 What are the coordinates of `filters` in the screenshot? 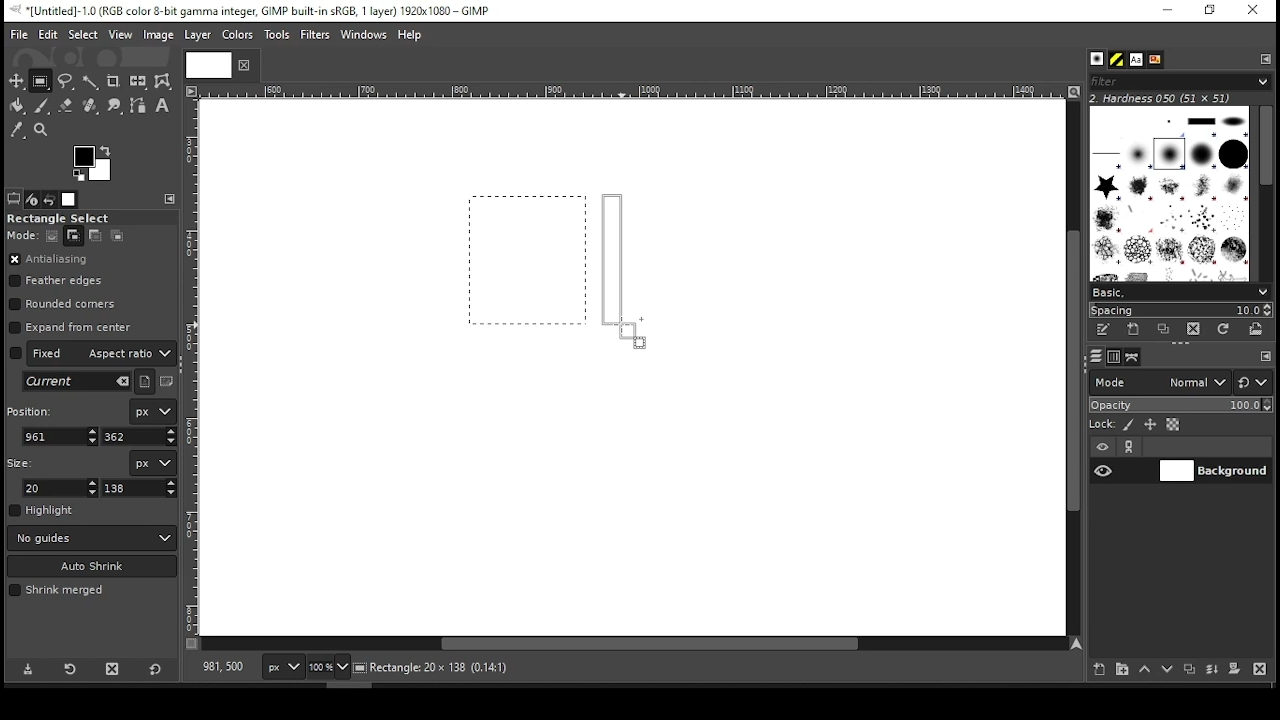 It's located at (1177, 82).